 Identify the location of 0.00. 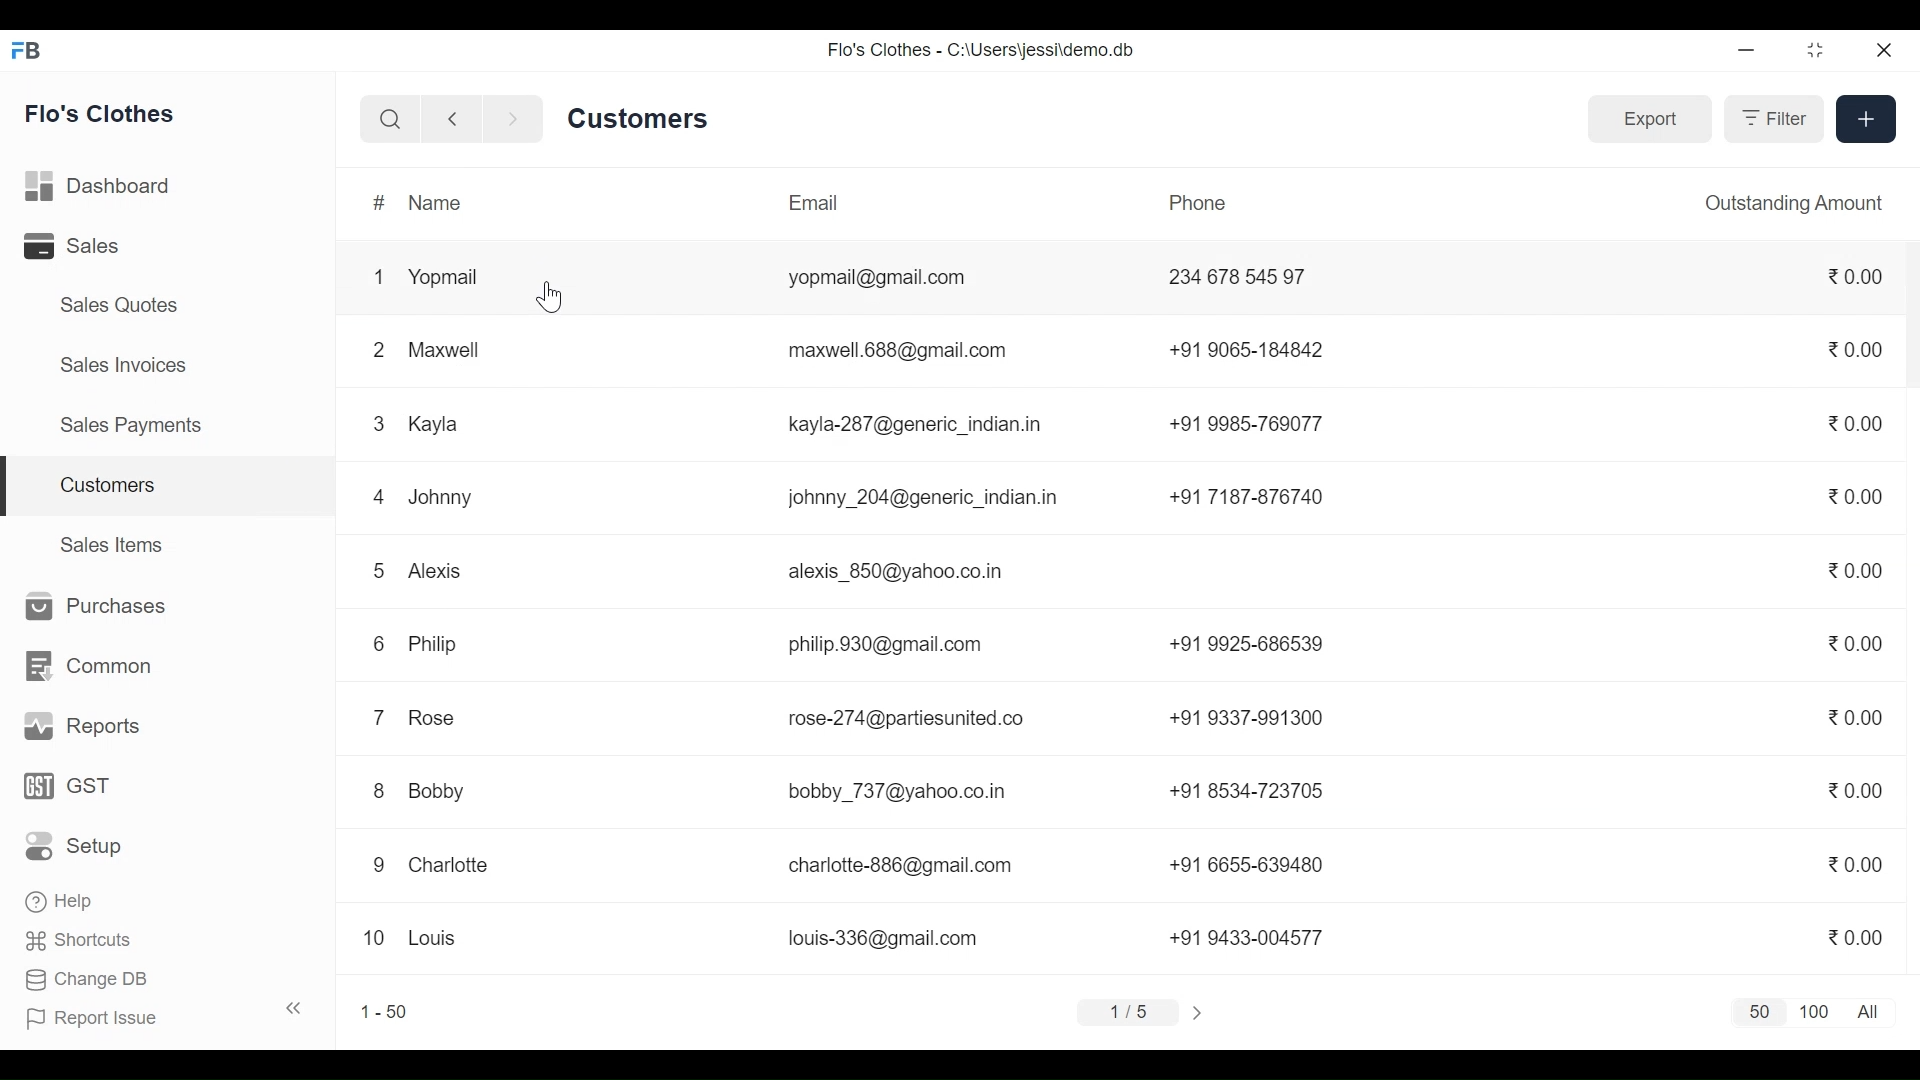
(1860, 574).